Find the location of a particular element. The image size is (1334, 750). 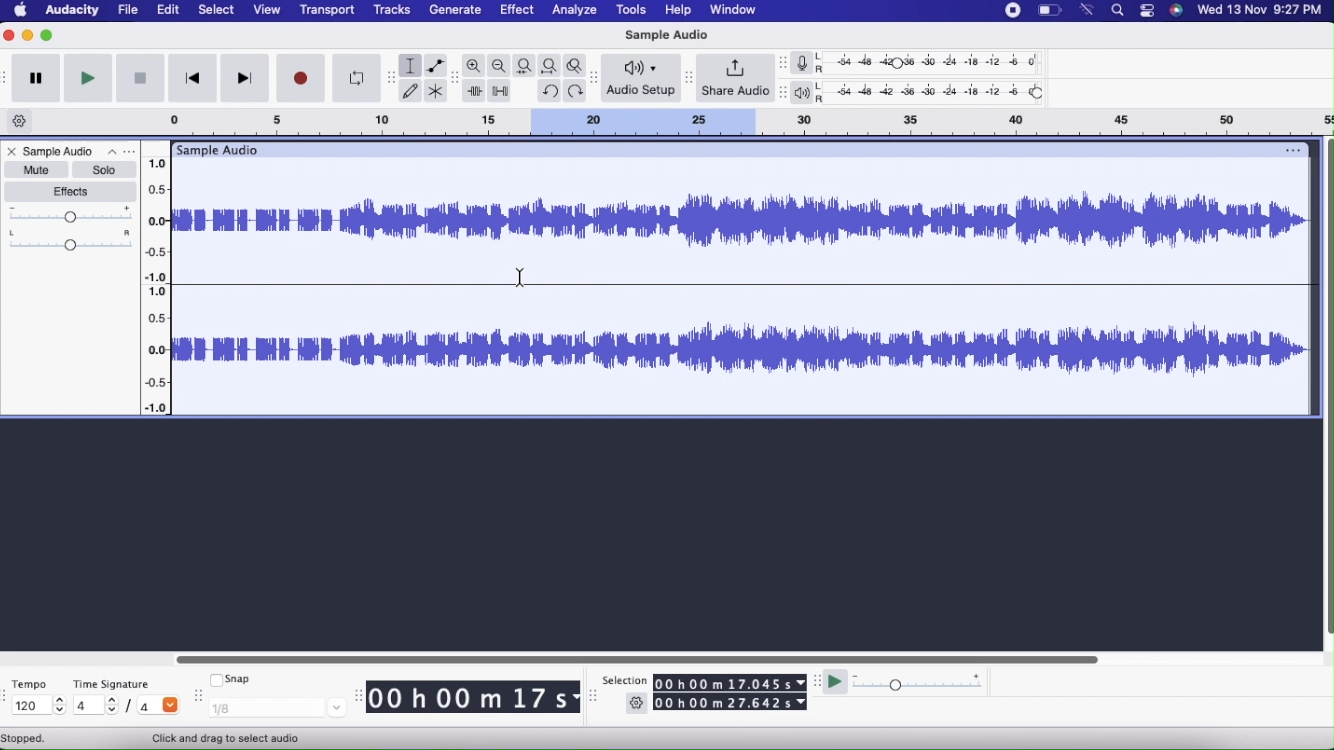

Audio track is located at coordinates (743, 220).